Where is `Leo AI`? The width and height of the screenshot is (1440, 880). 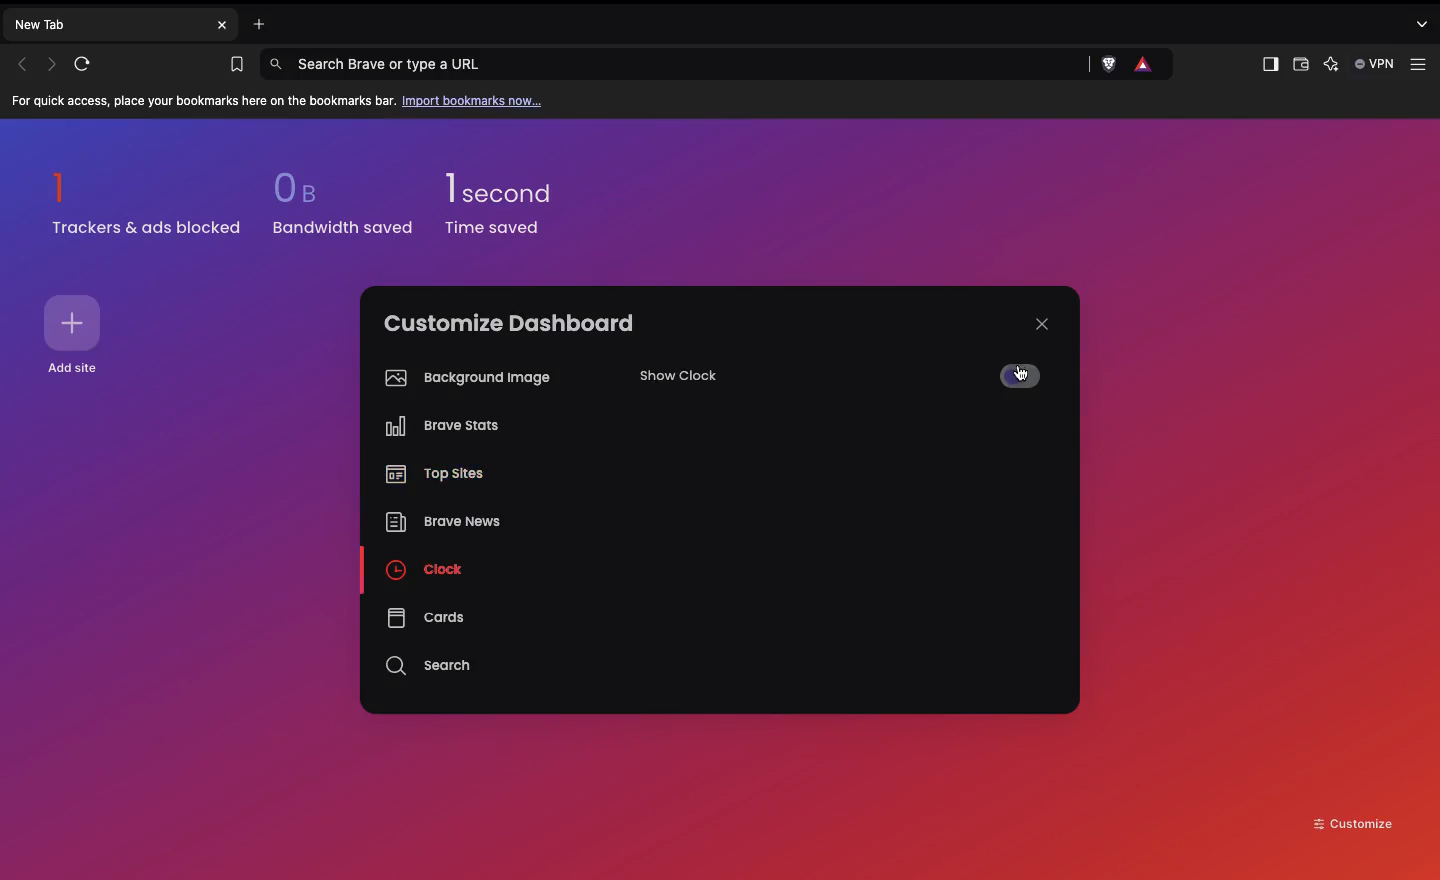
Leo AI is located at coordinates (1330, 66).